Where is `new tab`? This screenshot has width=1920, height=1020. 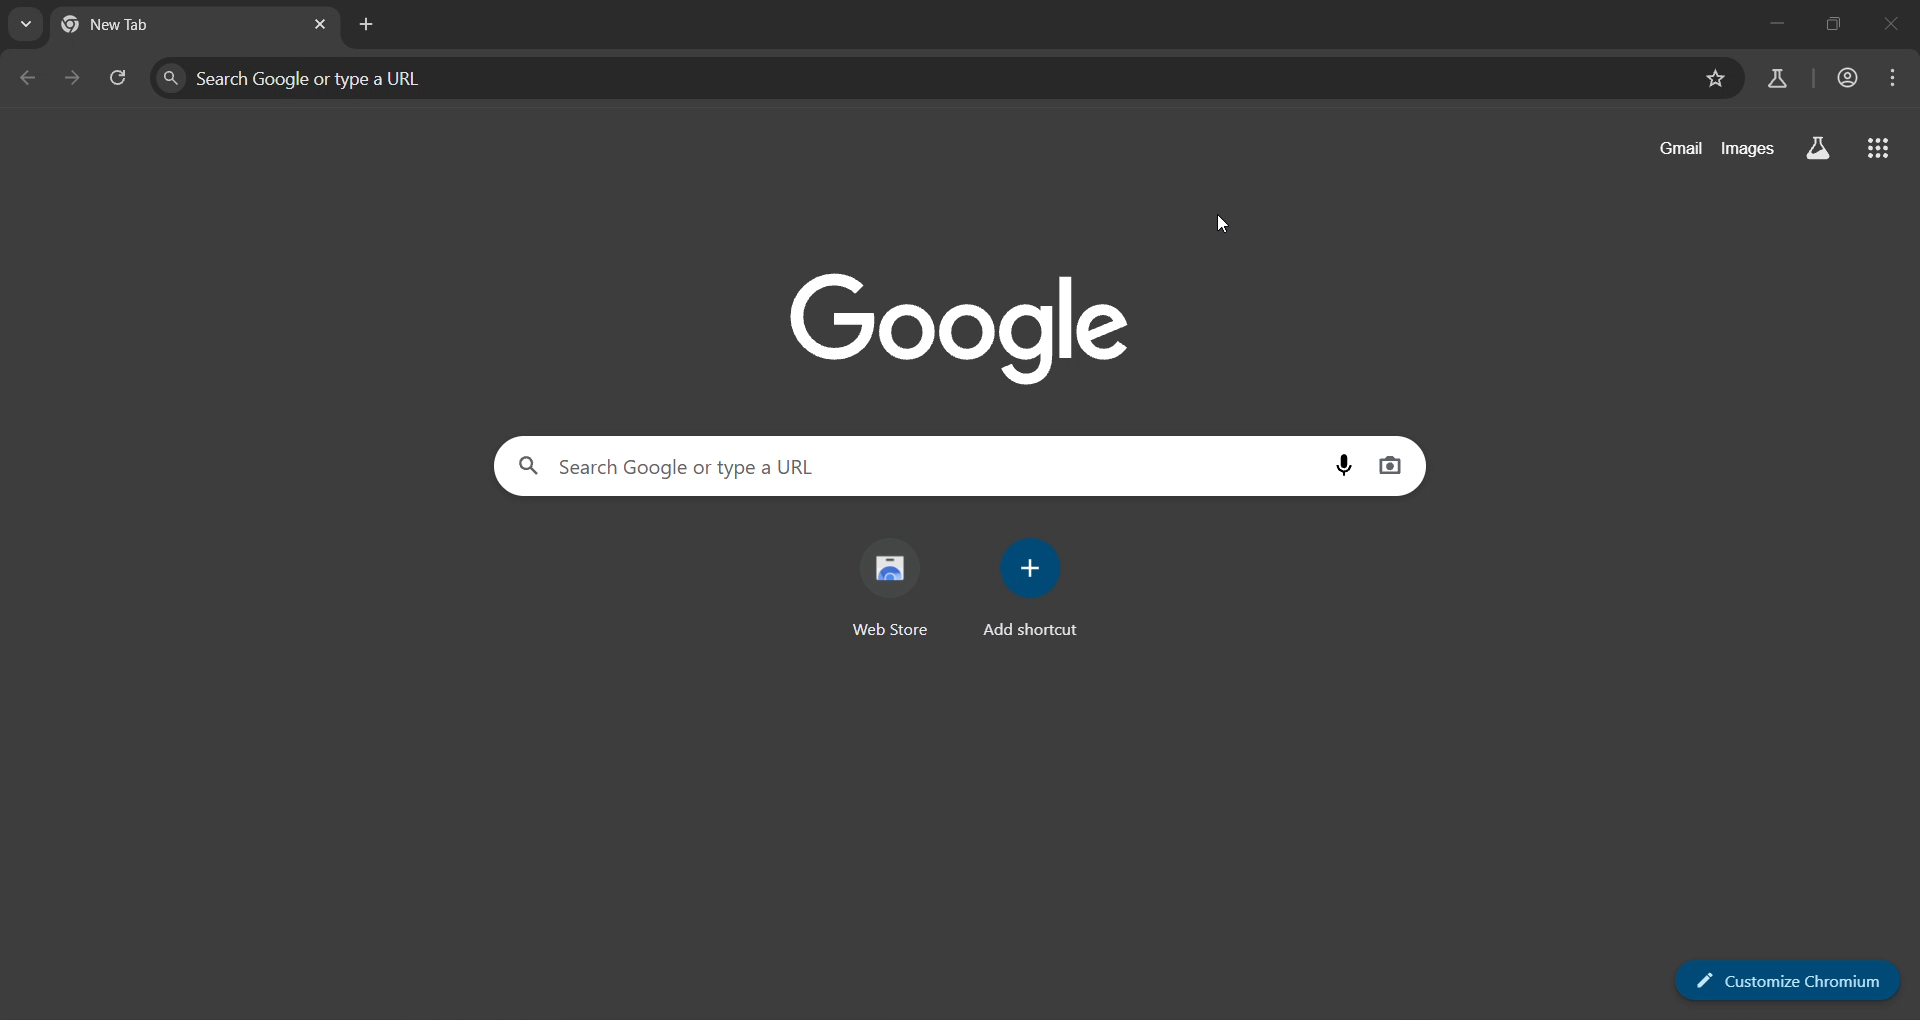 new tab is located at coordinates (365, 24).